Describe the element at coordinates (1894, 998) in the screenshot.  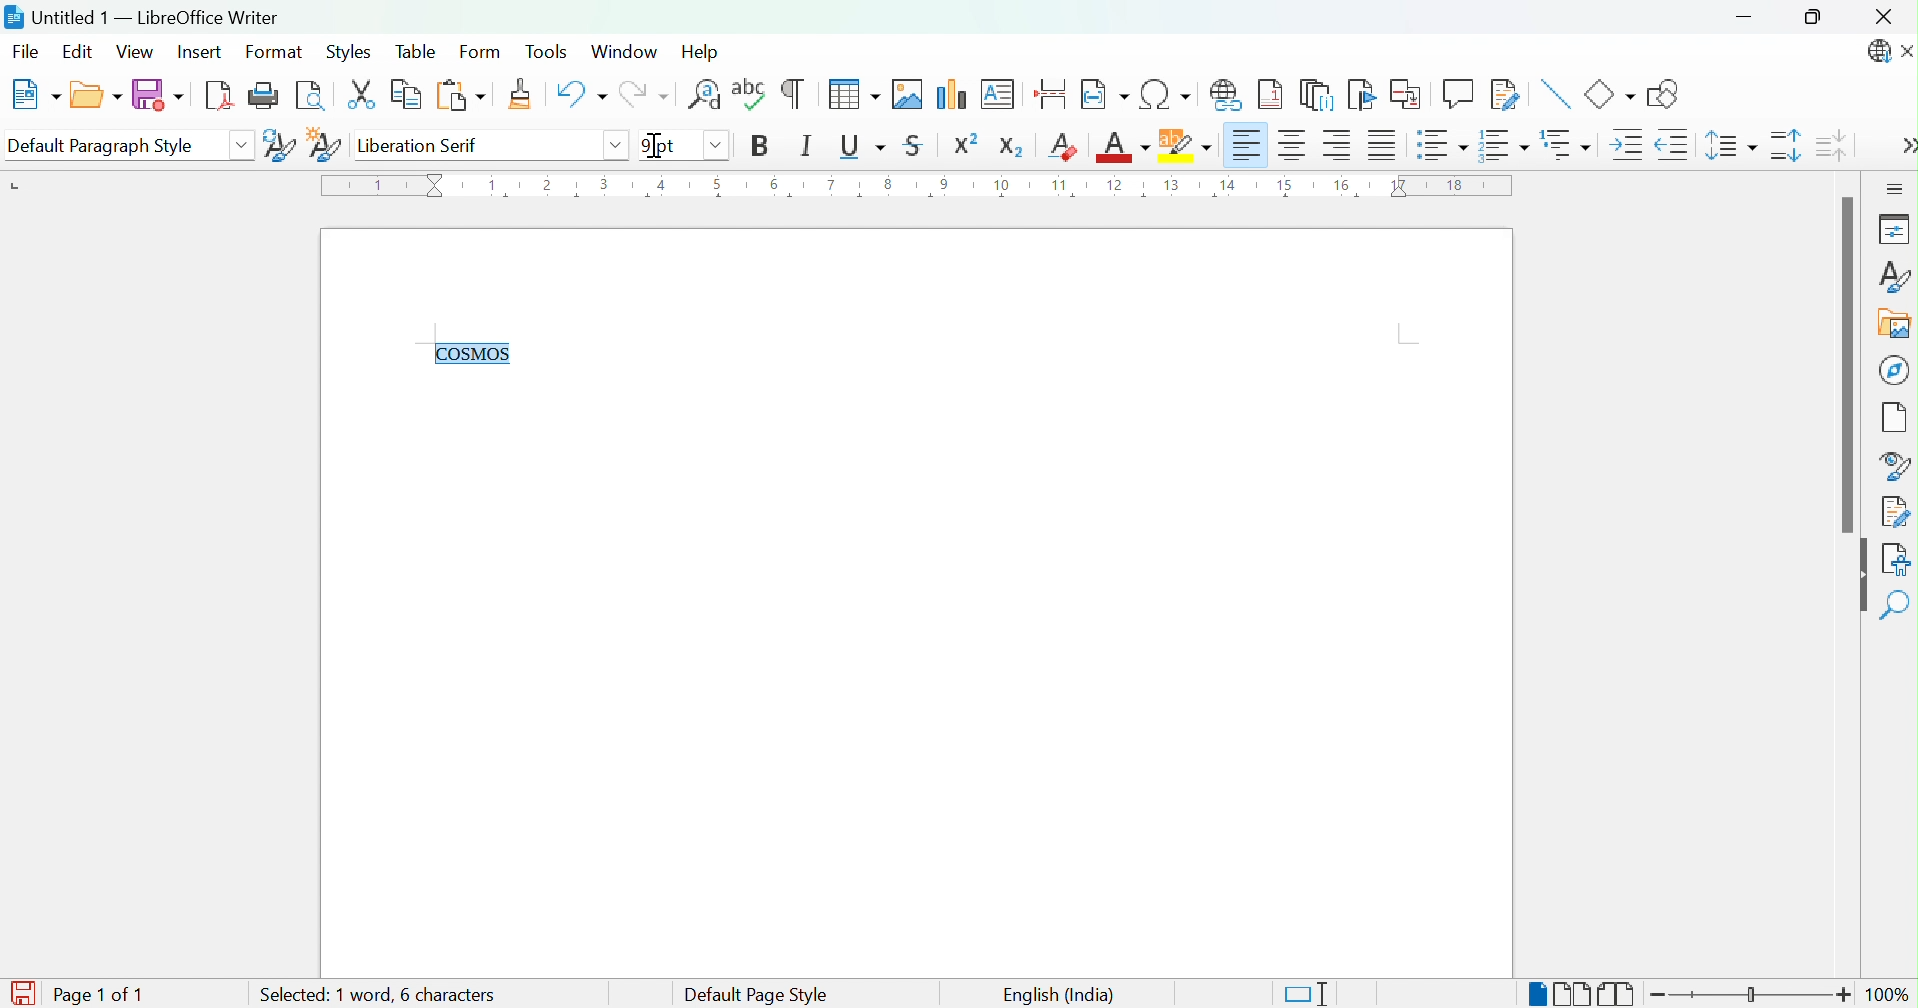
I see `100%` at that location.